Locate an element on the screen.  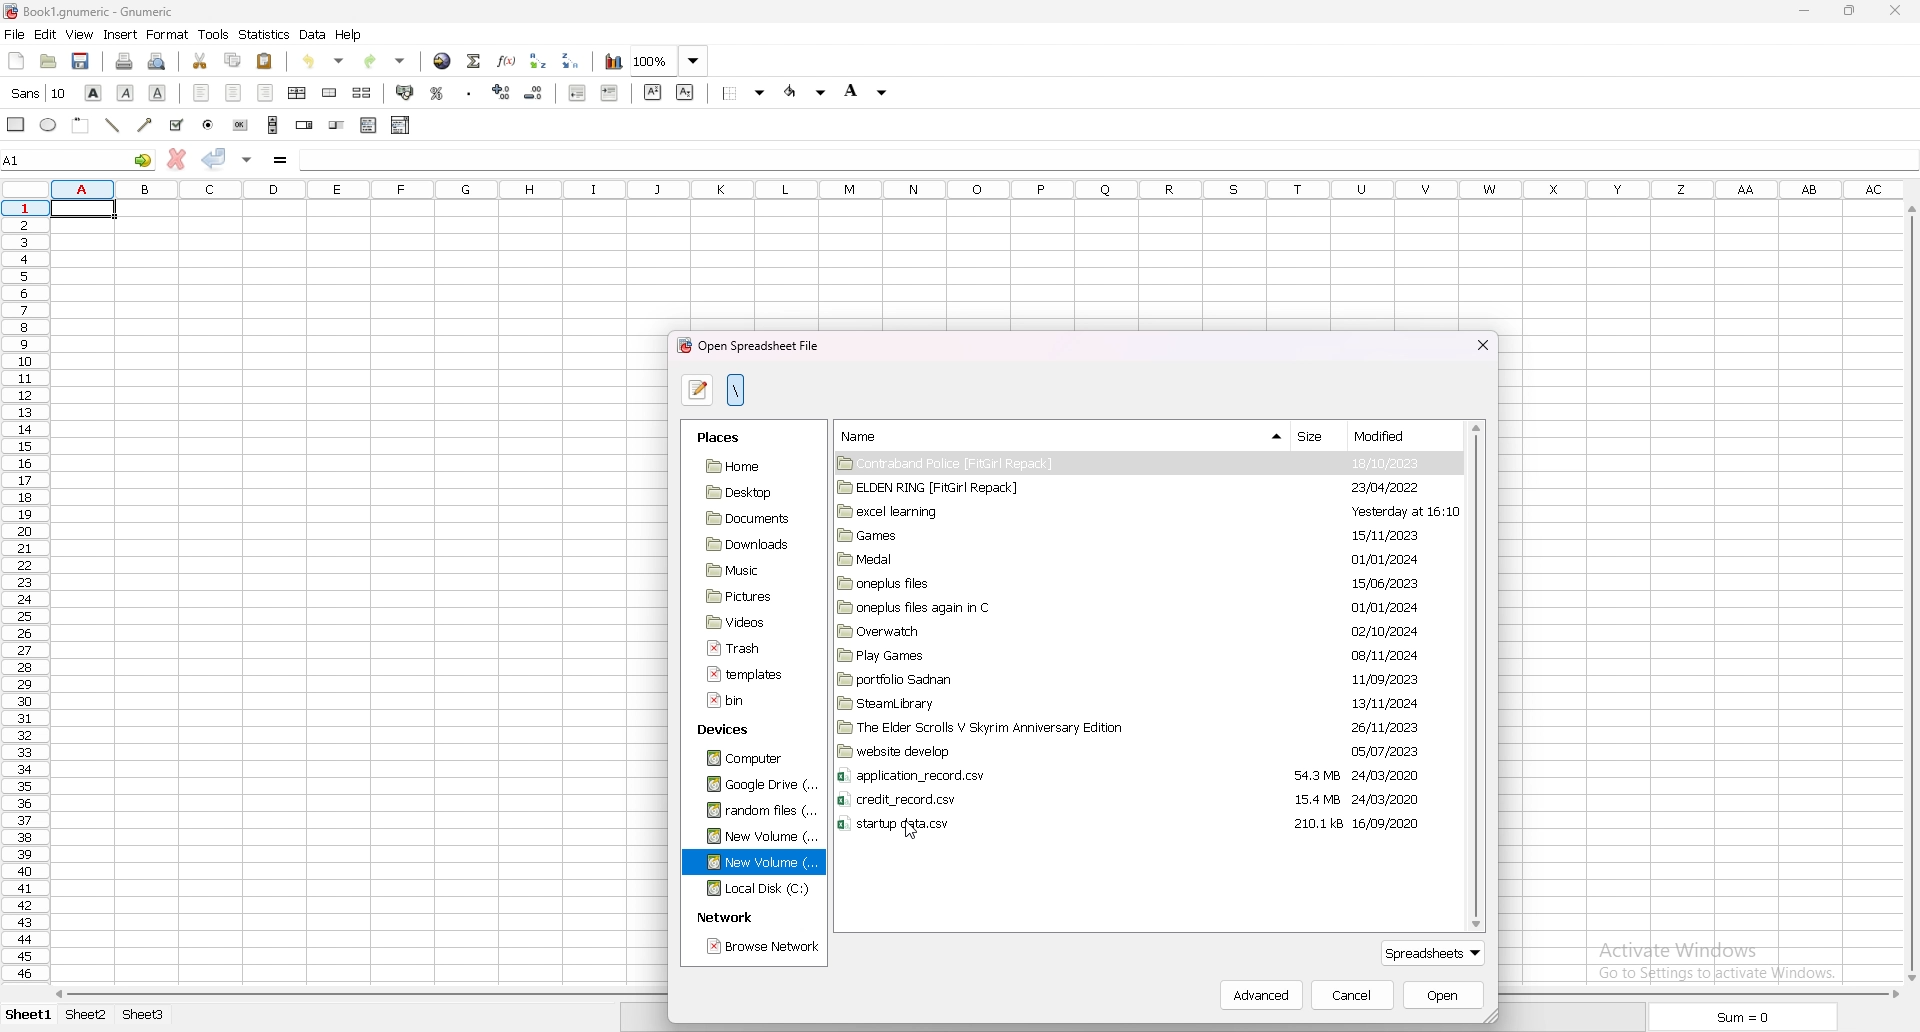
places is located at coordinates (728, 436).